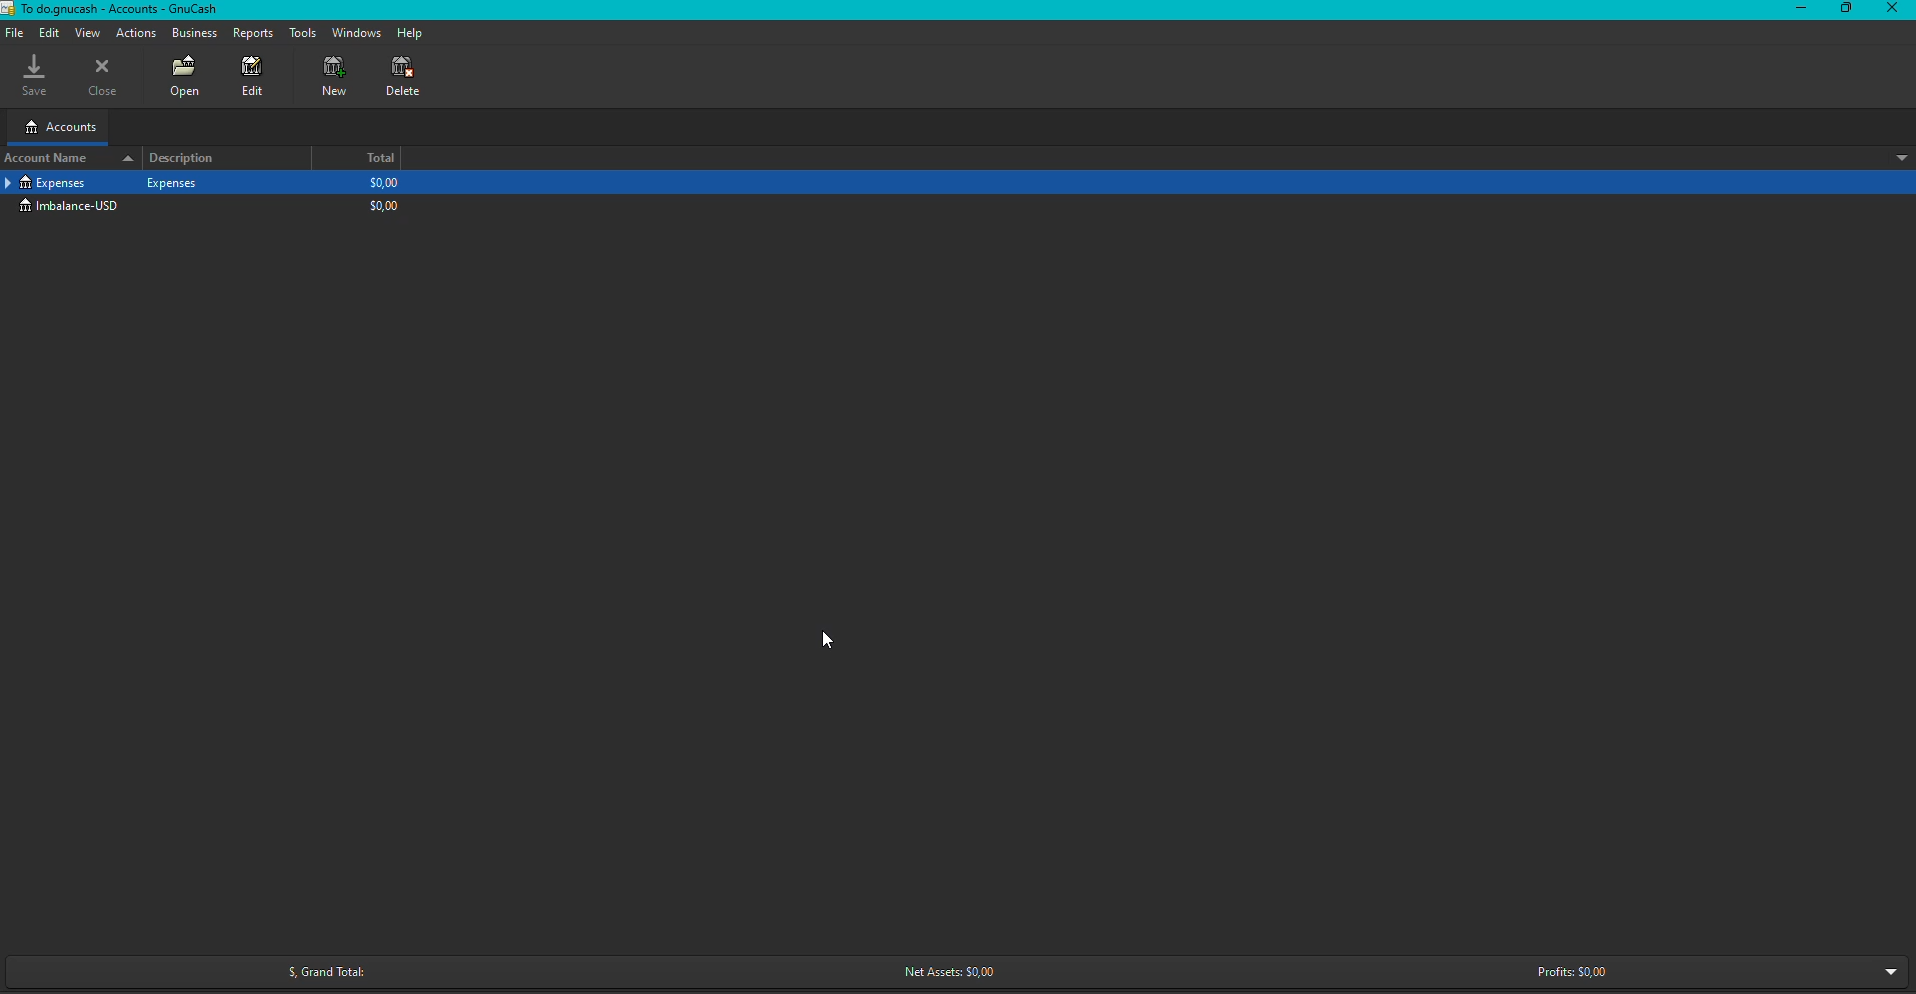  Describe the element at coordinates (355, 33) in the screenshot. I see `Windows` at that location.